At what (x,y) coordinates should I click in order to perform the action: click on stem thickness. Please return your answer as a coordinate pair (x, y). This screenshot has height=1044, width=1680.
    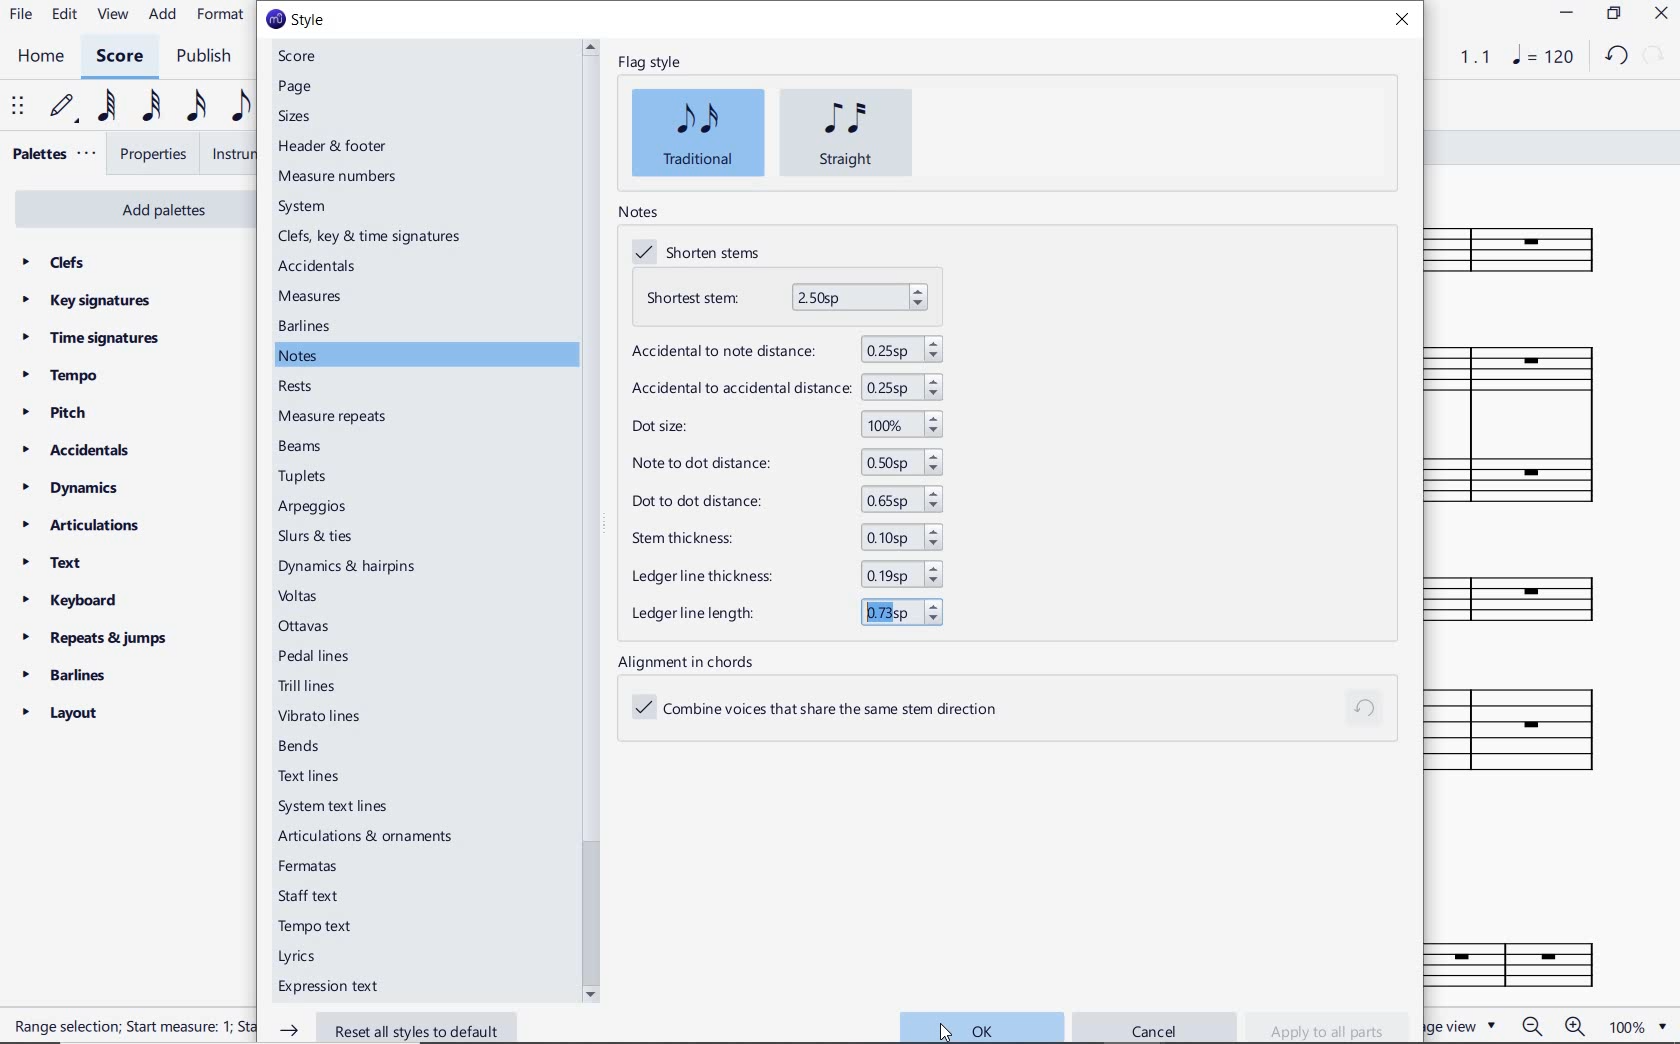
    Looking at the image, I should click on (781, 540).